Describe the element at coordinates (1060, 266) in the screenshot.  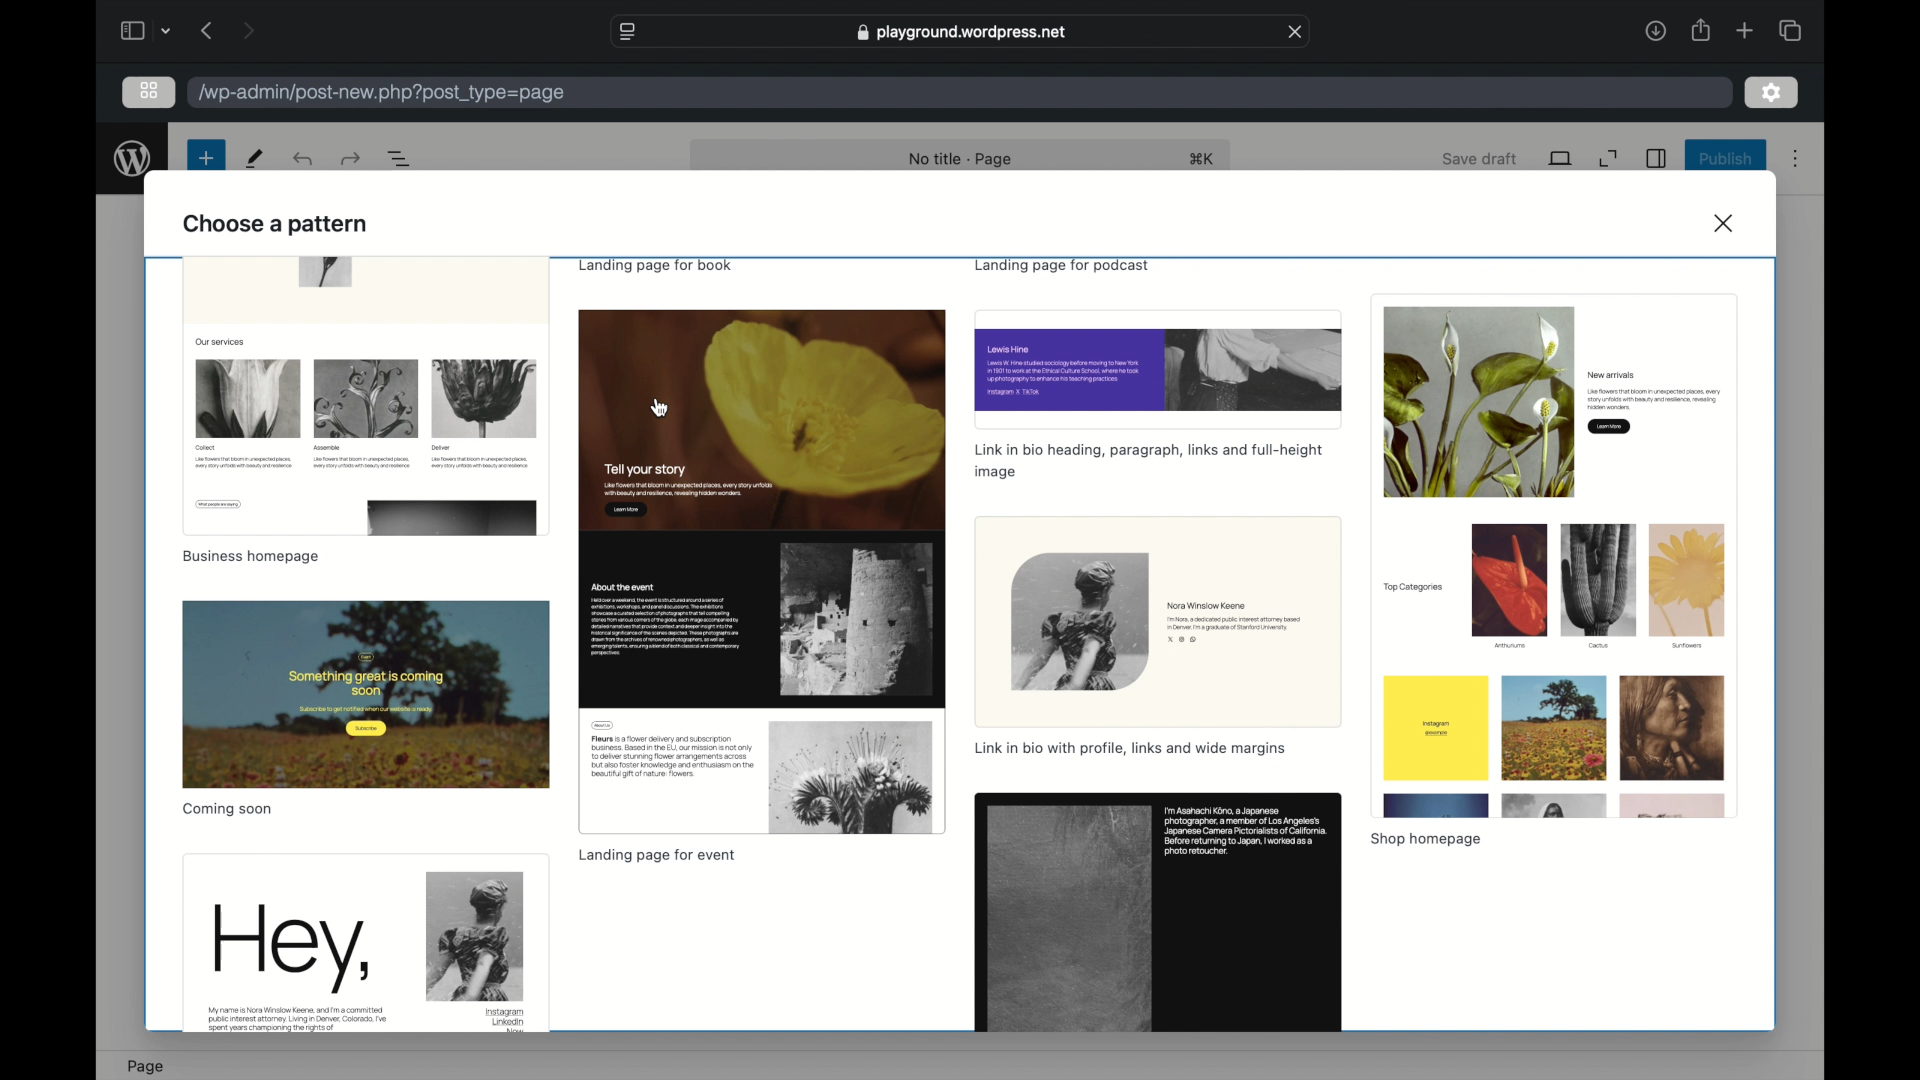
I see `landingpage for podcast` at that location.